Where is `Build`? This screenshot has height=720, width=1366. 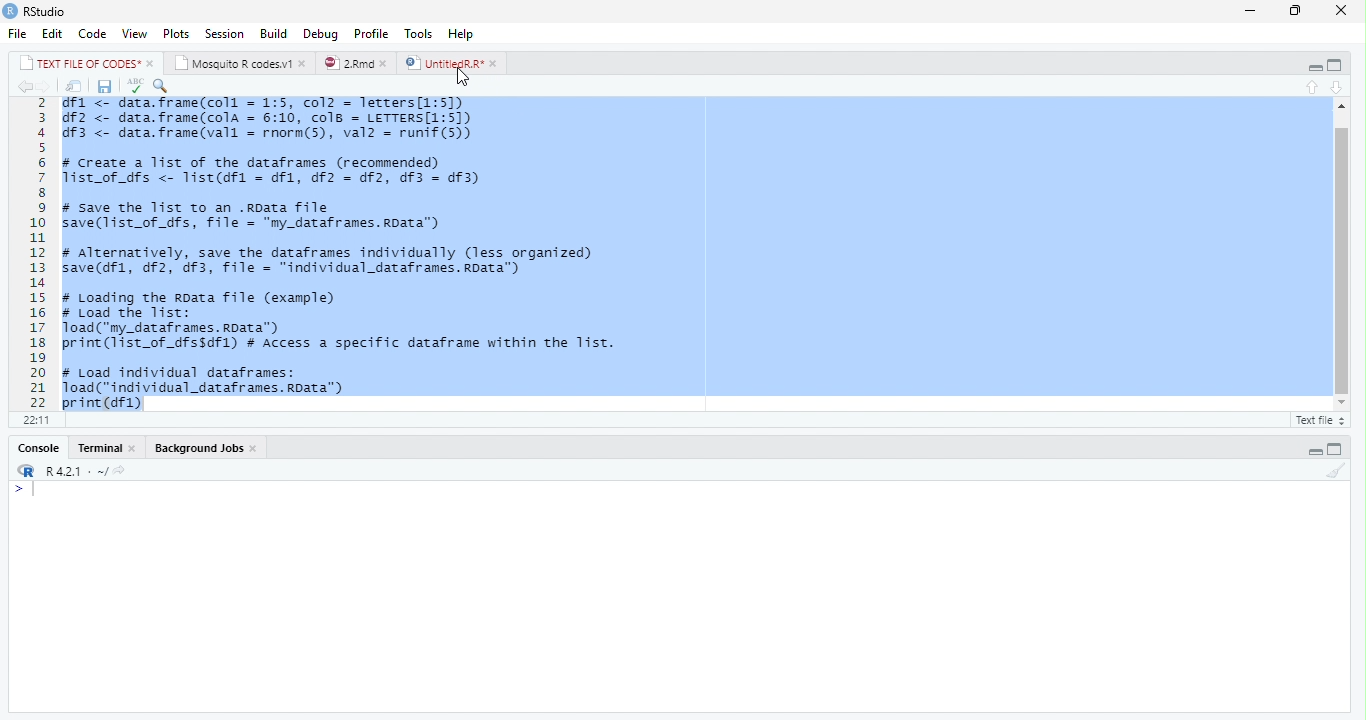 Build is located at coordinates (275, 32).